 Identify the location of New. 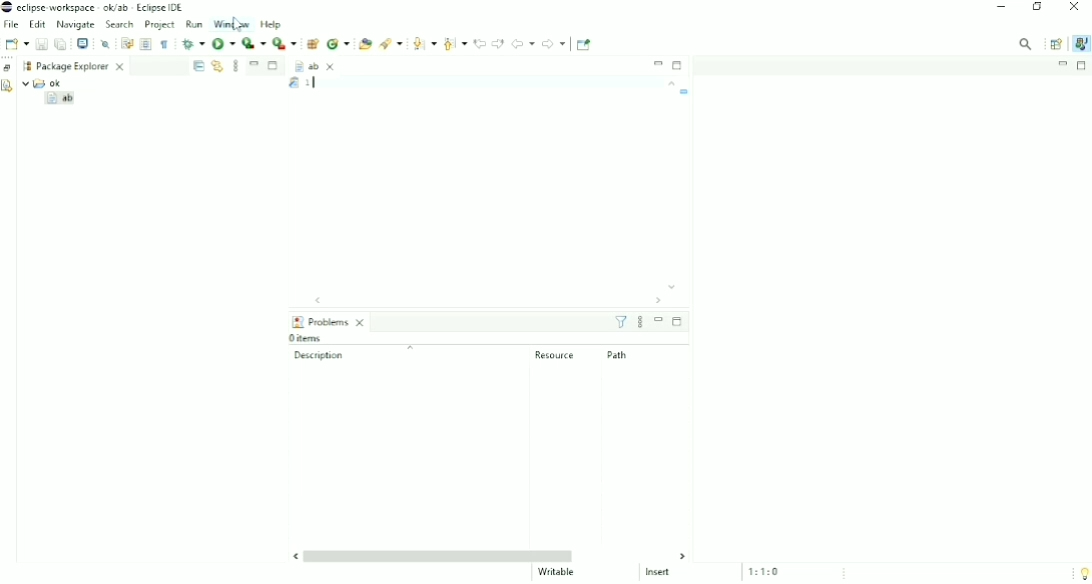
(15, 44).